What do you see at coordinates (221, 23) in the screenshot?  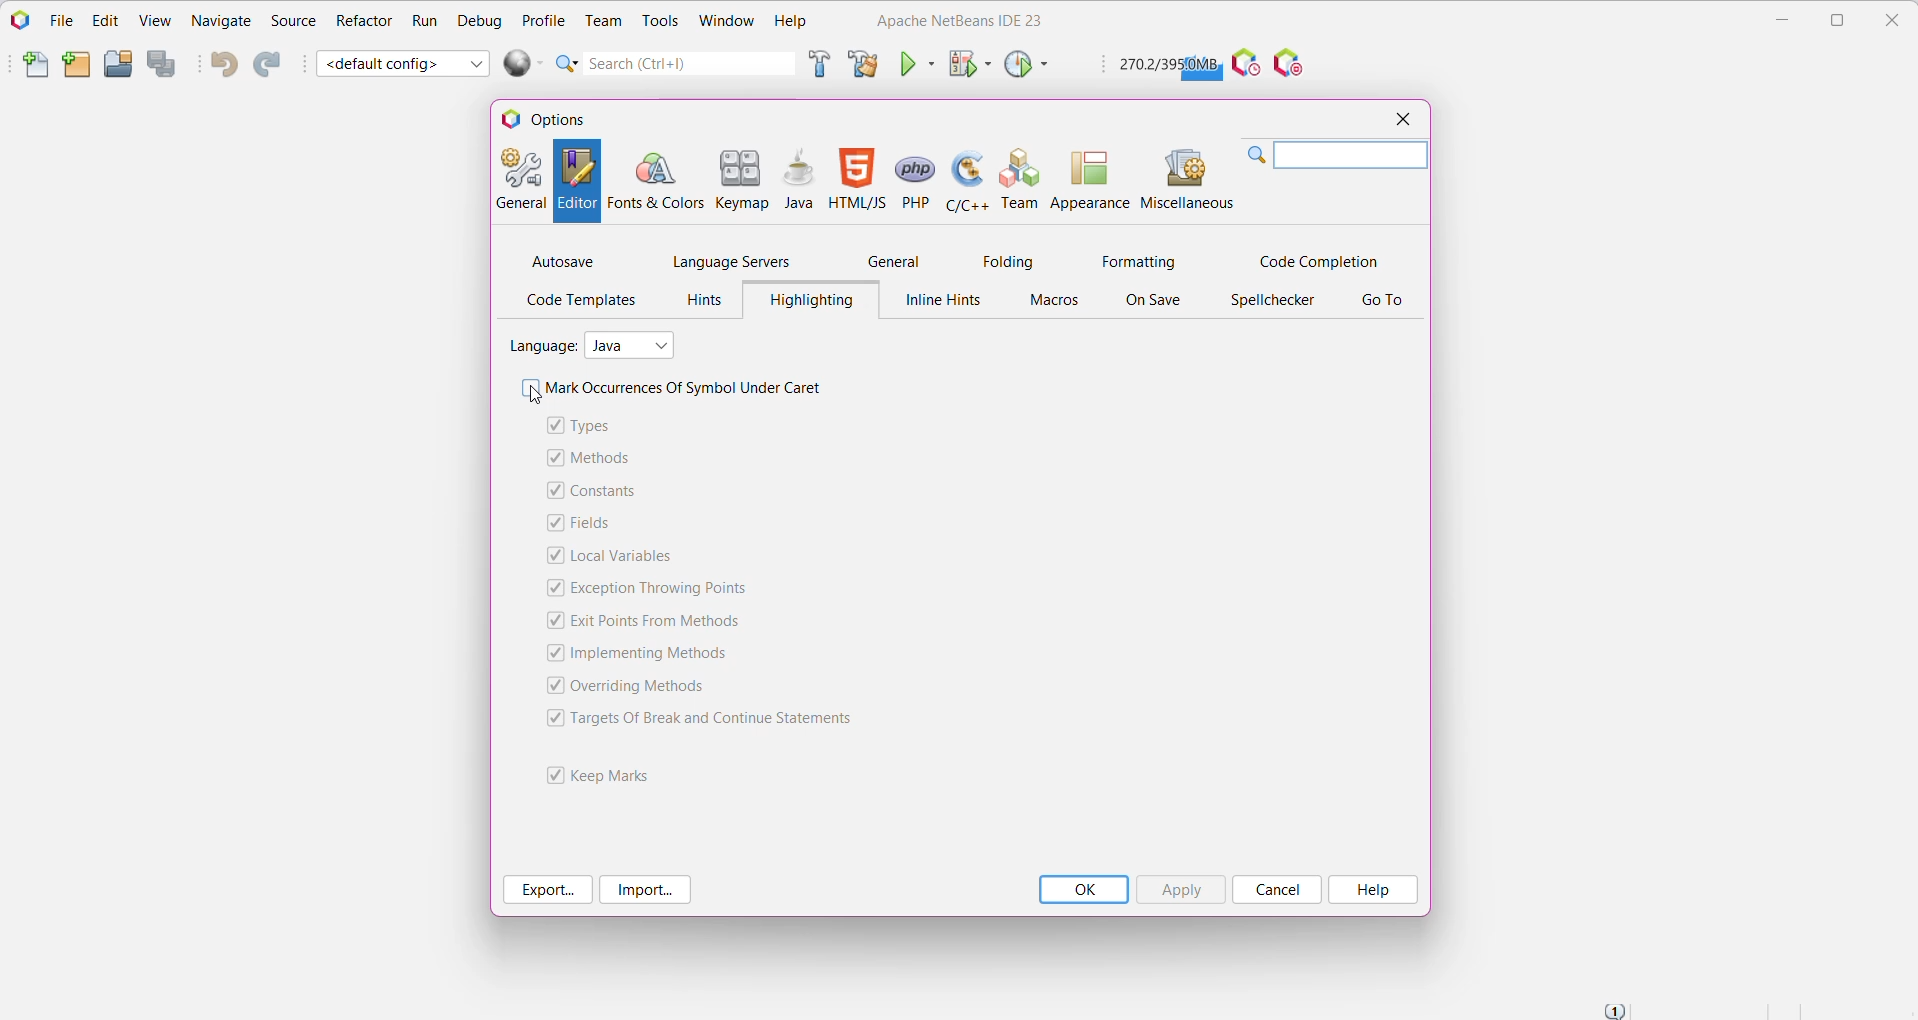 I see `Navigator` at bounding box center [221, 23].